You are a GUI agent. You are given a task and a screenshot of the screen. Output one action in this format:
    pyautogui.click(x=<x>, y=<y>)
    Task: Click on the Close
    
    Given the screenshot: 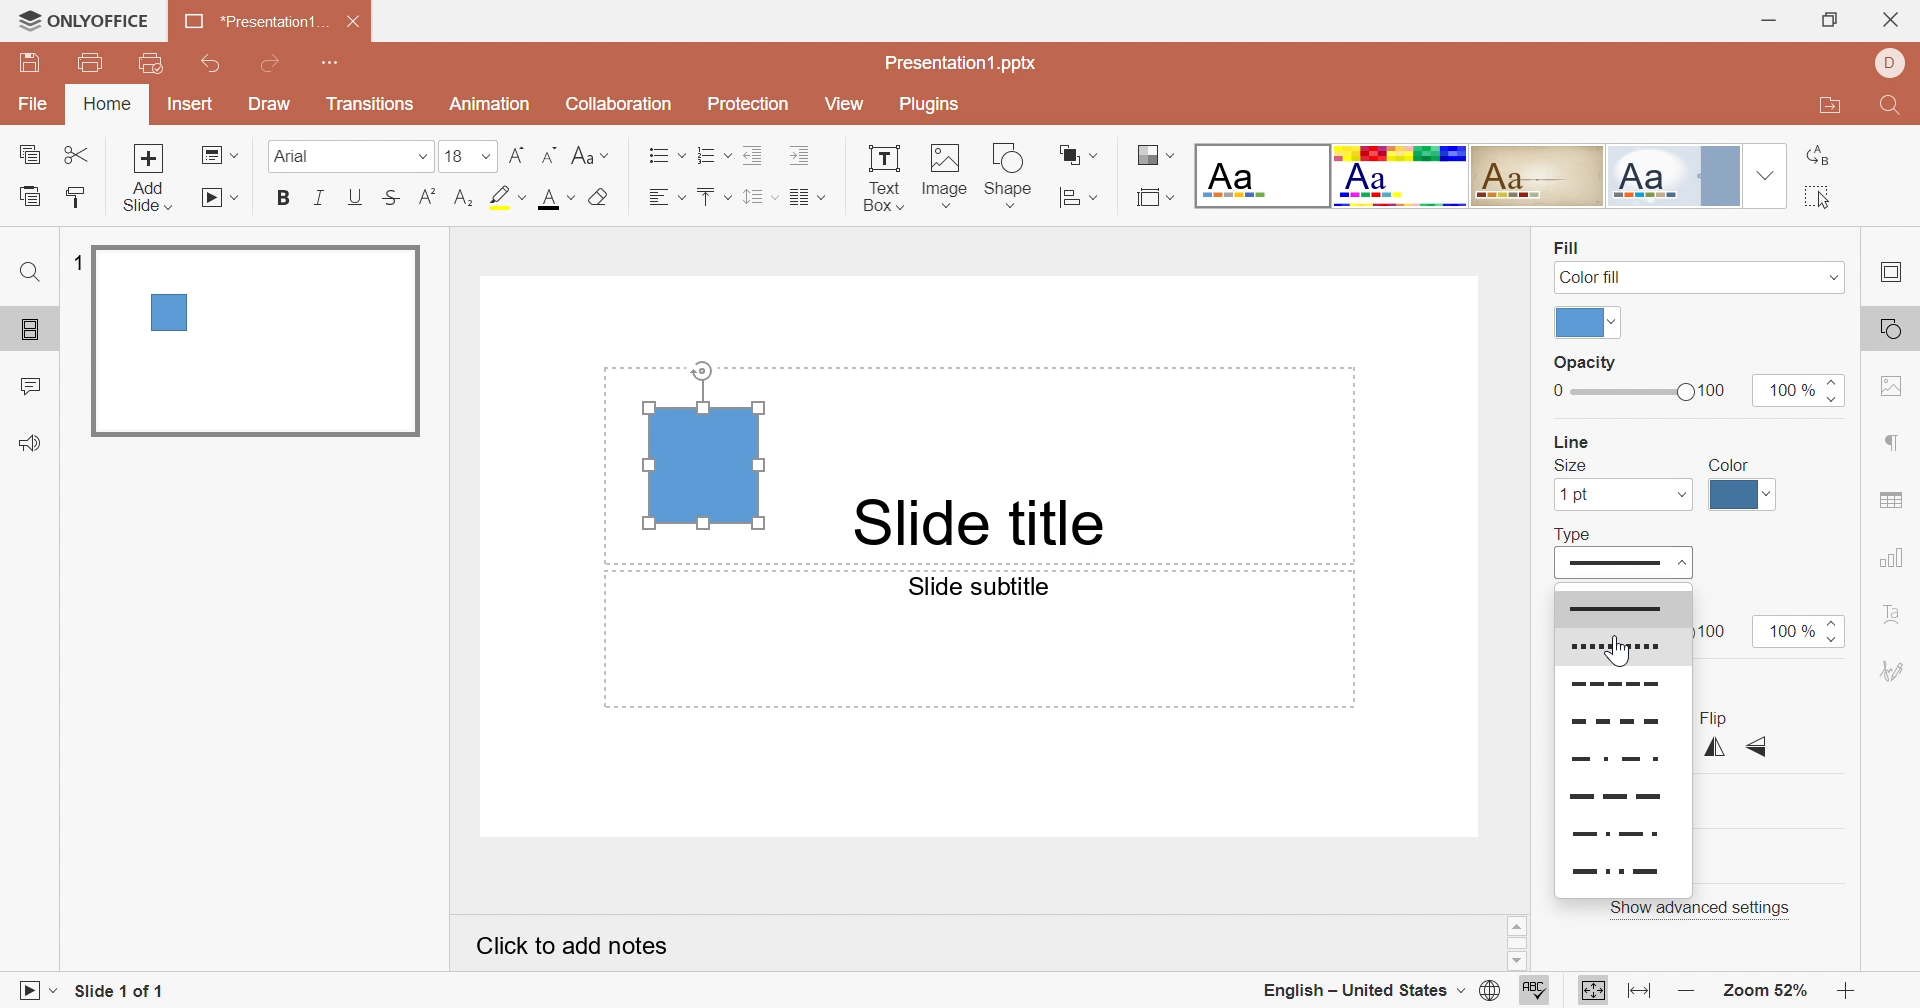 What is the action you would take?
    pyautogui.click(x=1892, y=20)
    